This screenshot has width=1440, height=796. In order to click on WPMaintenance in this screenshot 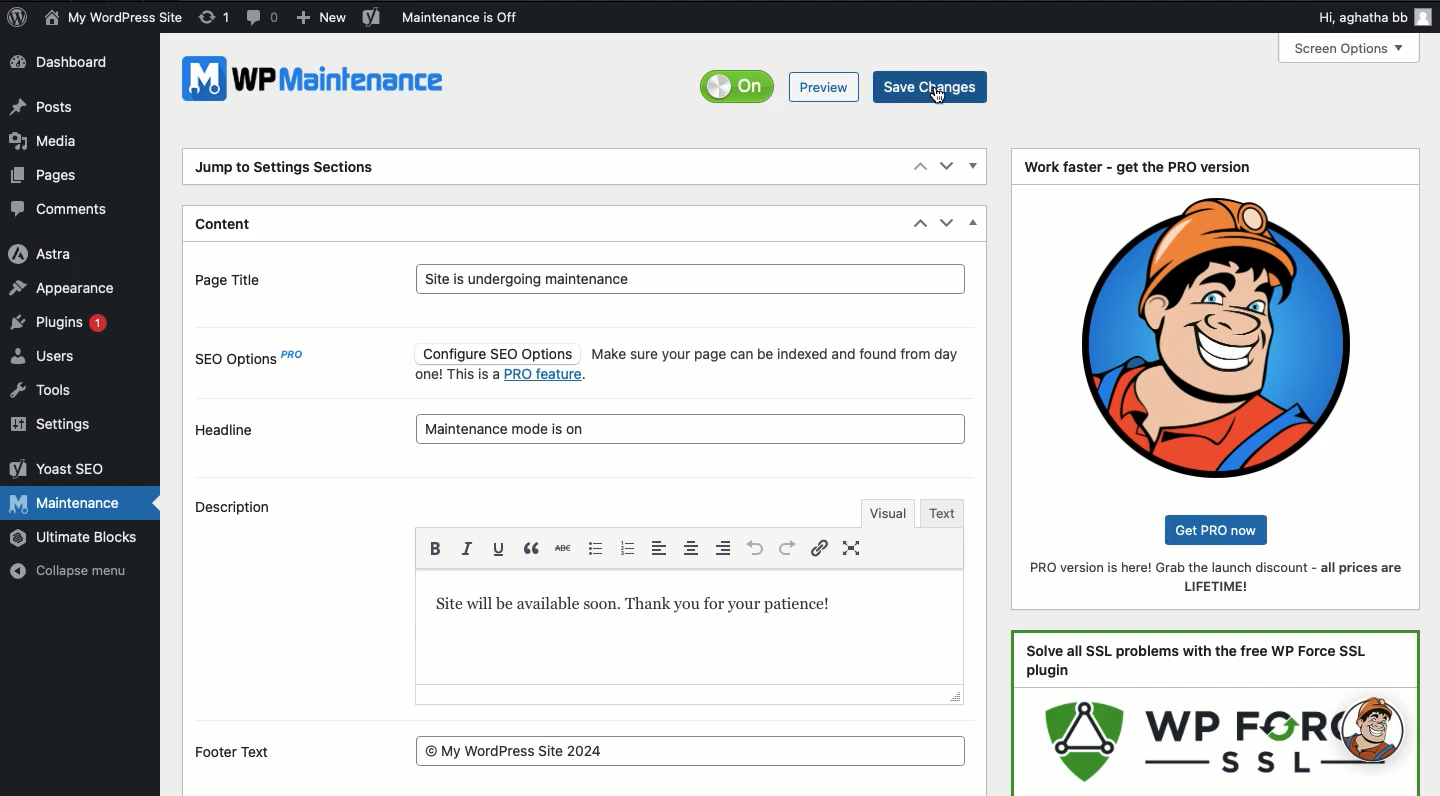, I will do `click(319, 85)`.